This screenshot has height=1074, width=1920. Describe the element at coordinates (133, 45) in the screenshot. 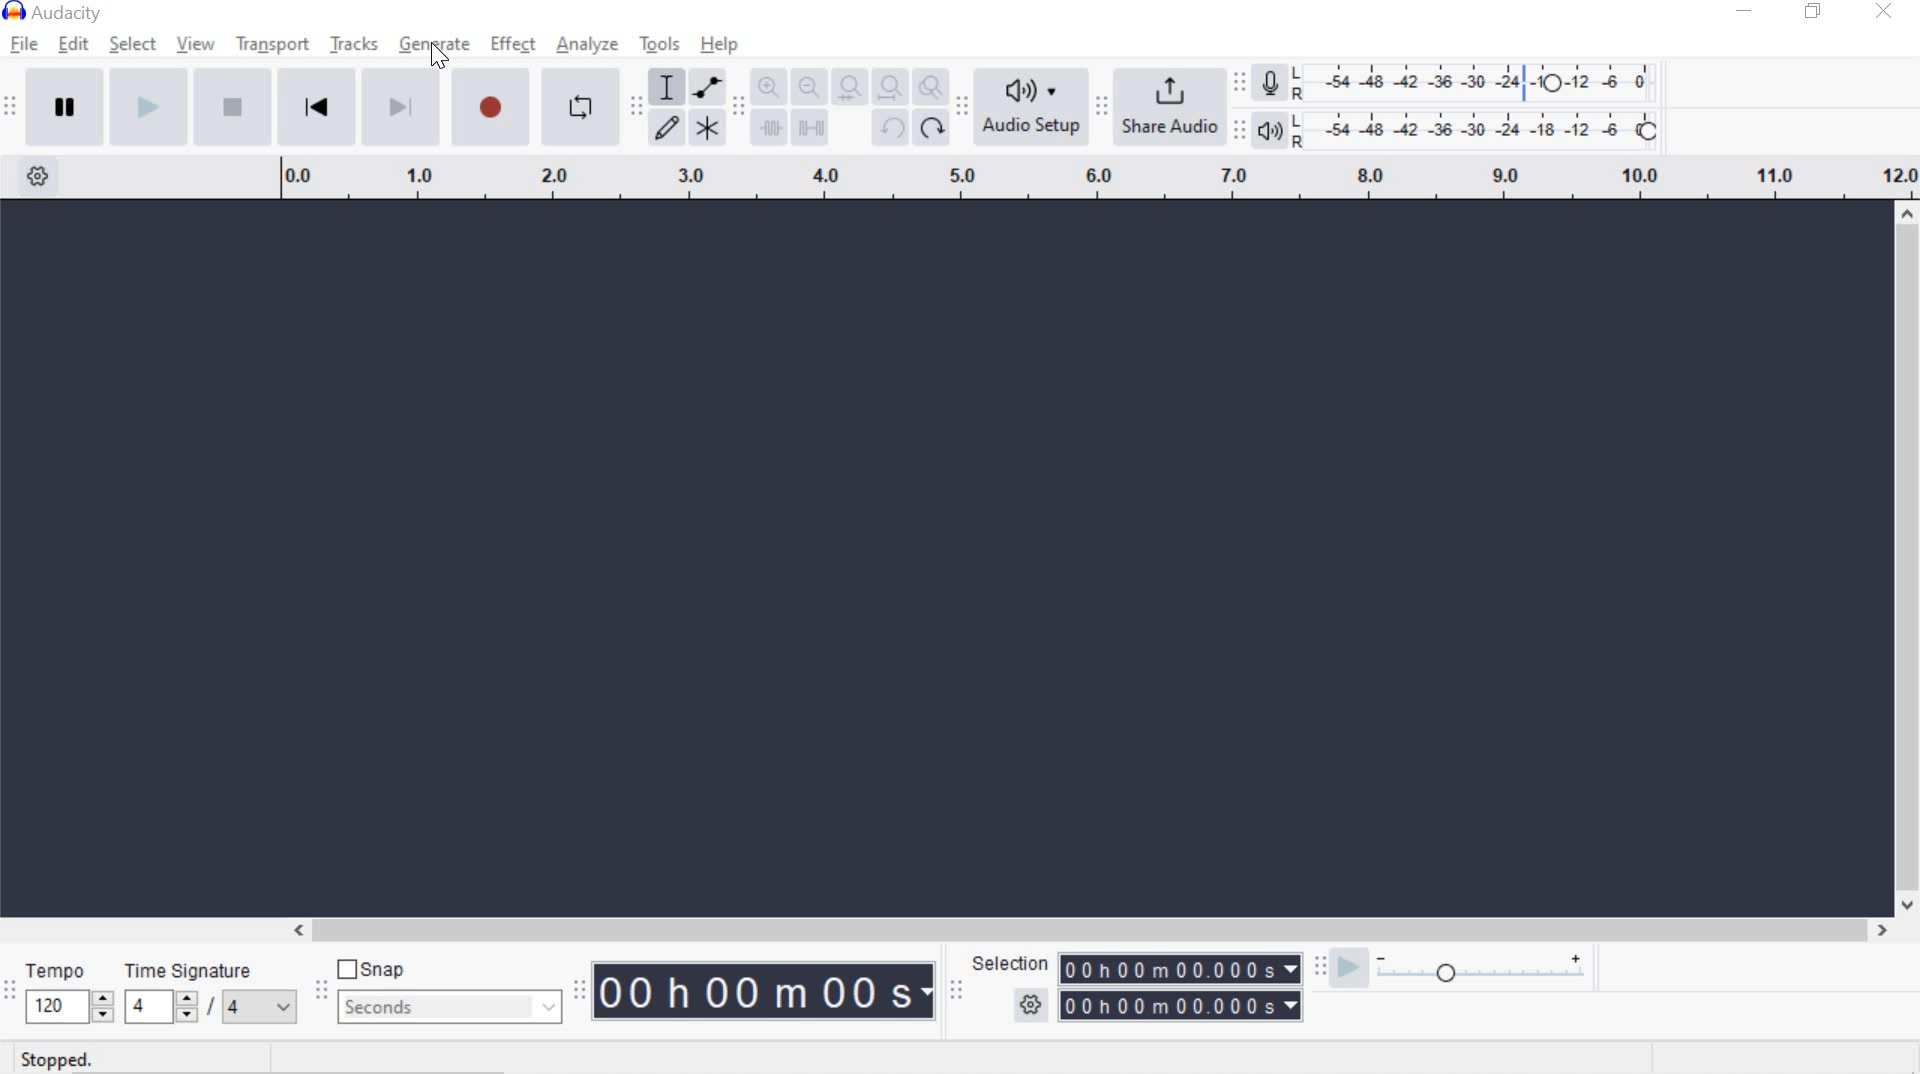

I see `select` at that location.